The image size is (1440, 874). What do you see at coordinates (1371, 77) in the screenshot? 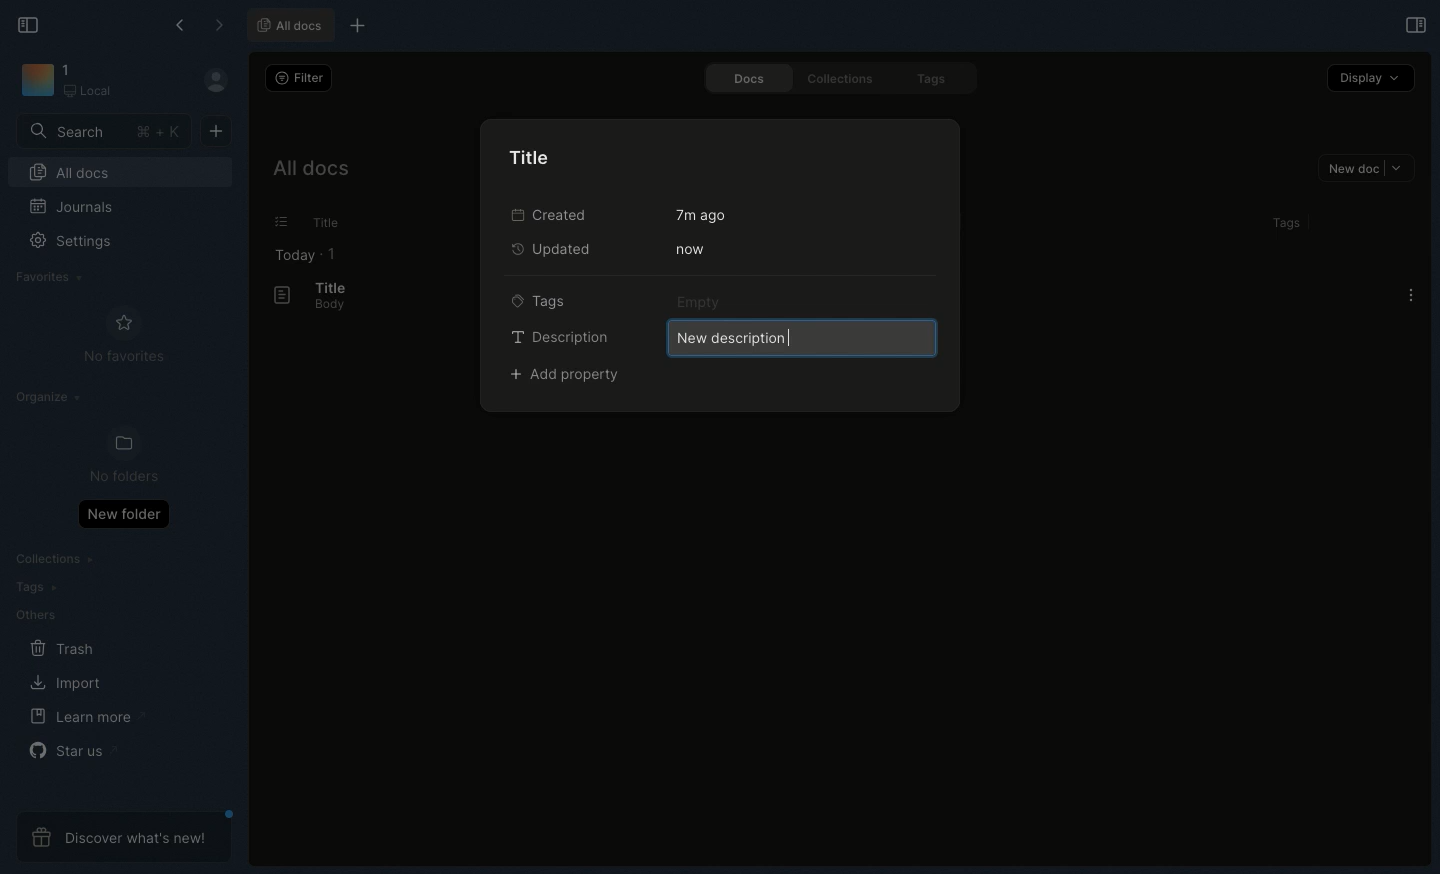
I see `Display` at bounding box center [1371, 77].